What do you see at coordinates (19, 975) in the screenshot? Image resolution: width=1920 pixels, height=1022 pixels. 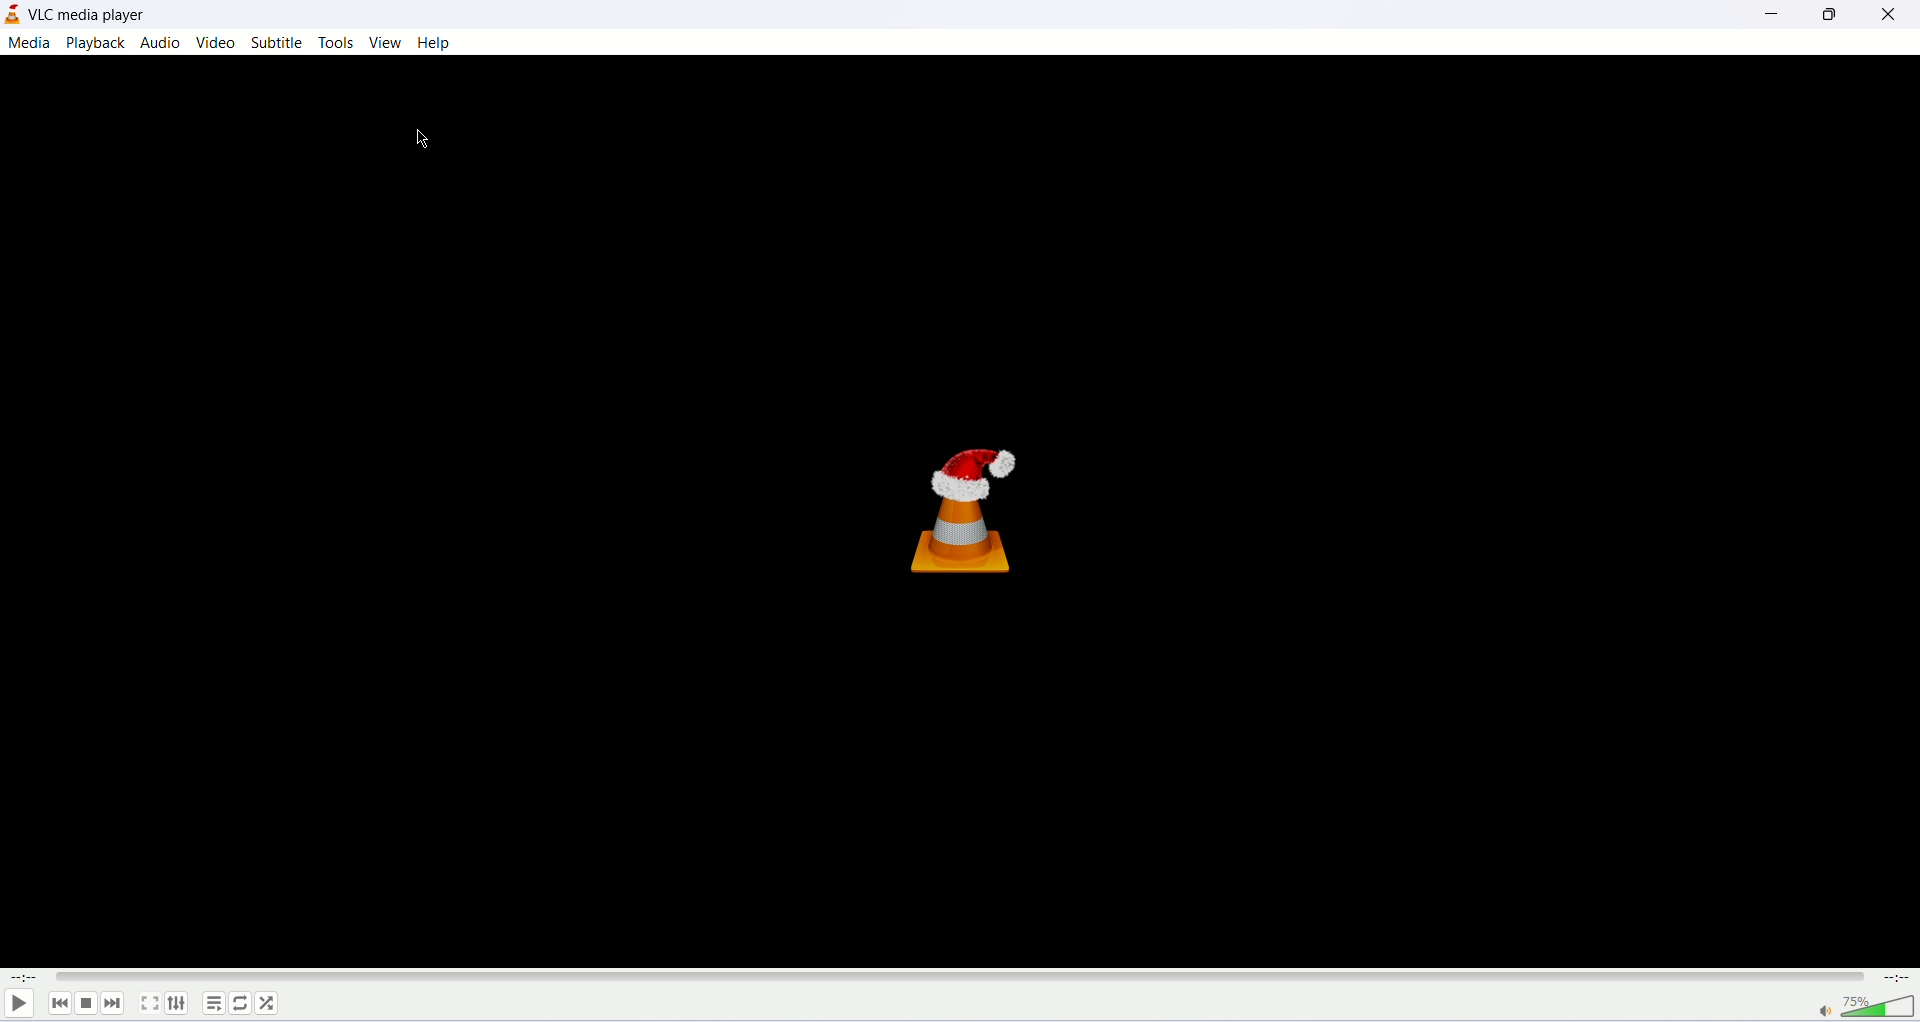 I see `played time` at bounding box center [19, 975].